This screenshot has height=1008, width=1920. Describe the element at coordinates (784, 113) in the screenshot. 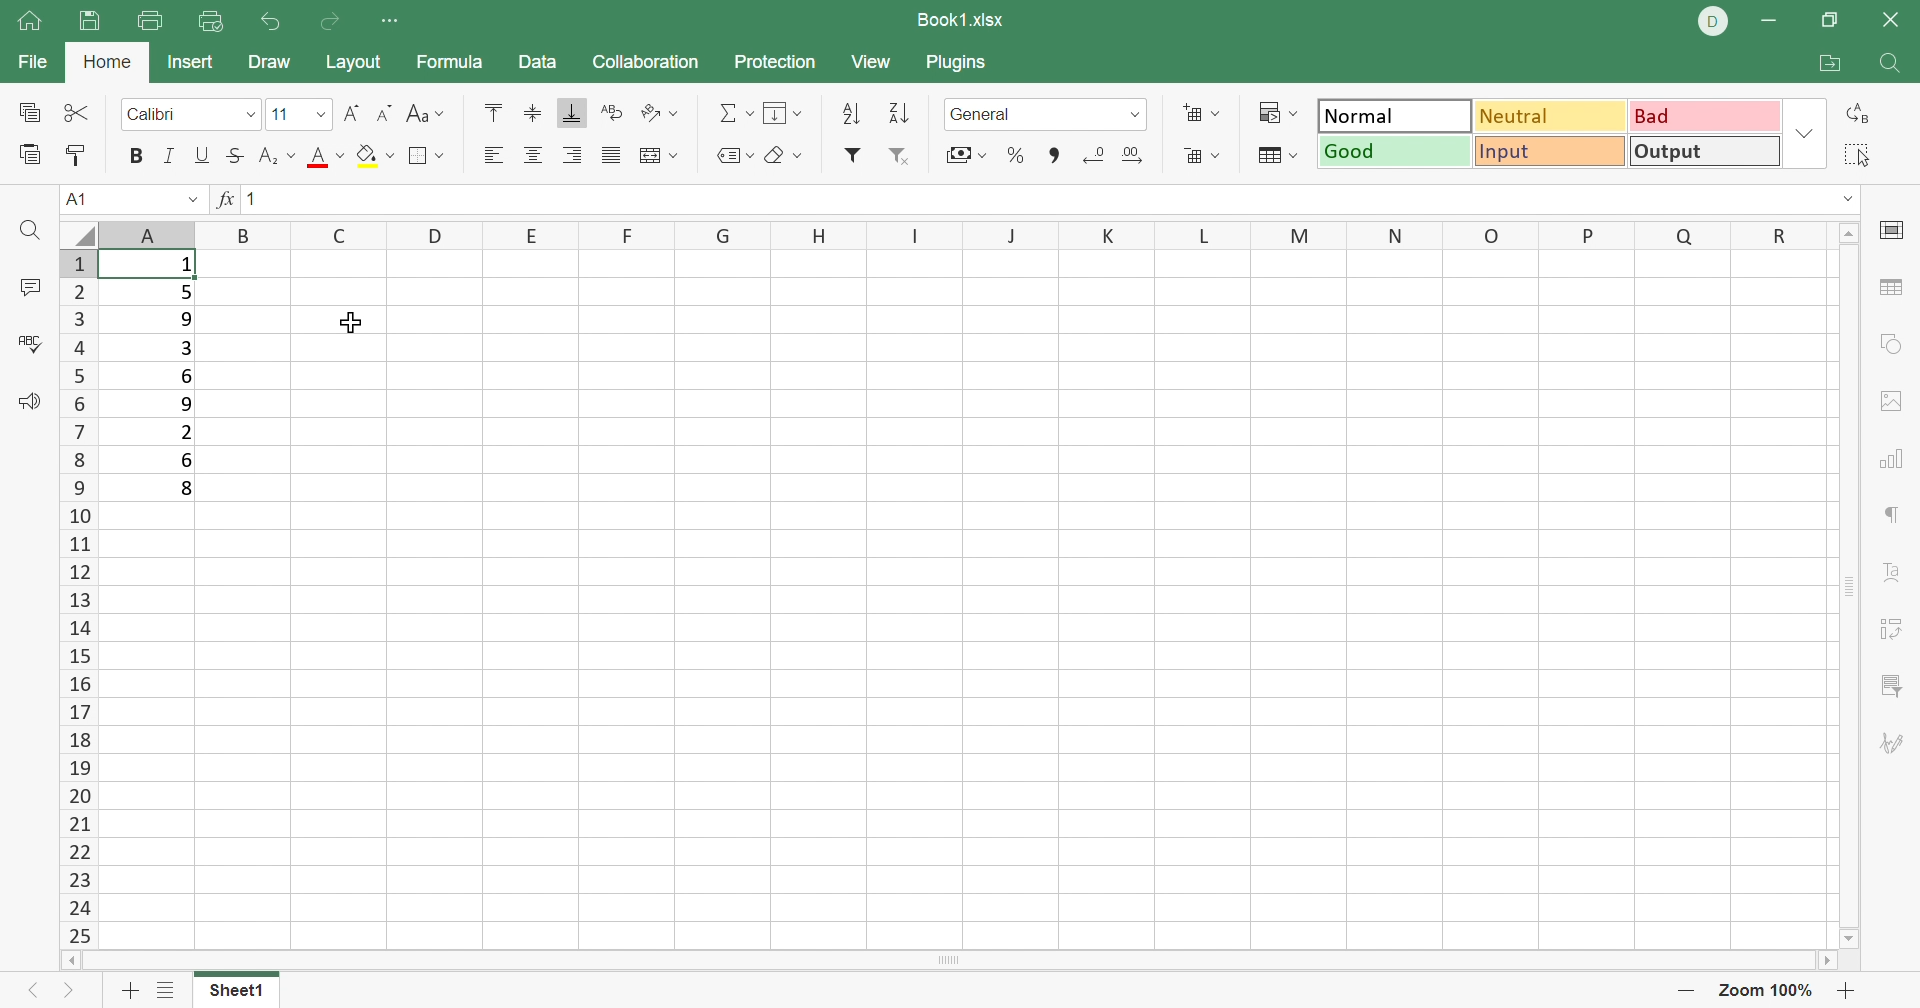

I see `Fill` at that location.